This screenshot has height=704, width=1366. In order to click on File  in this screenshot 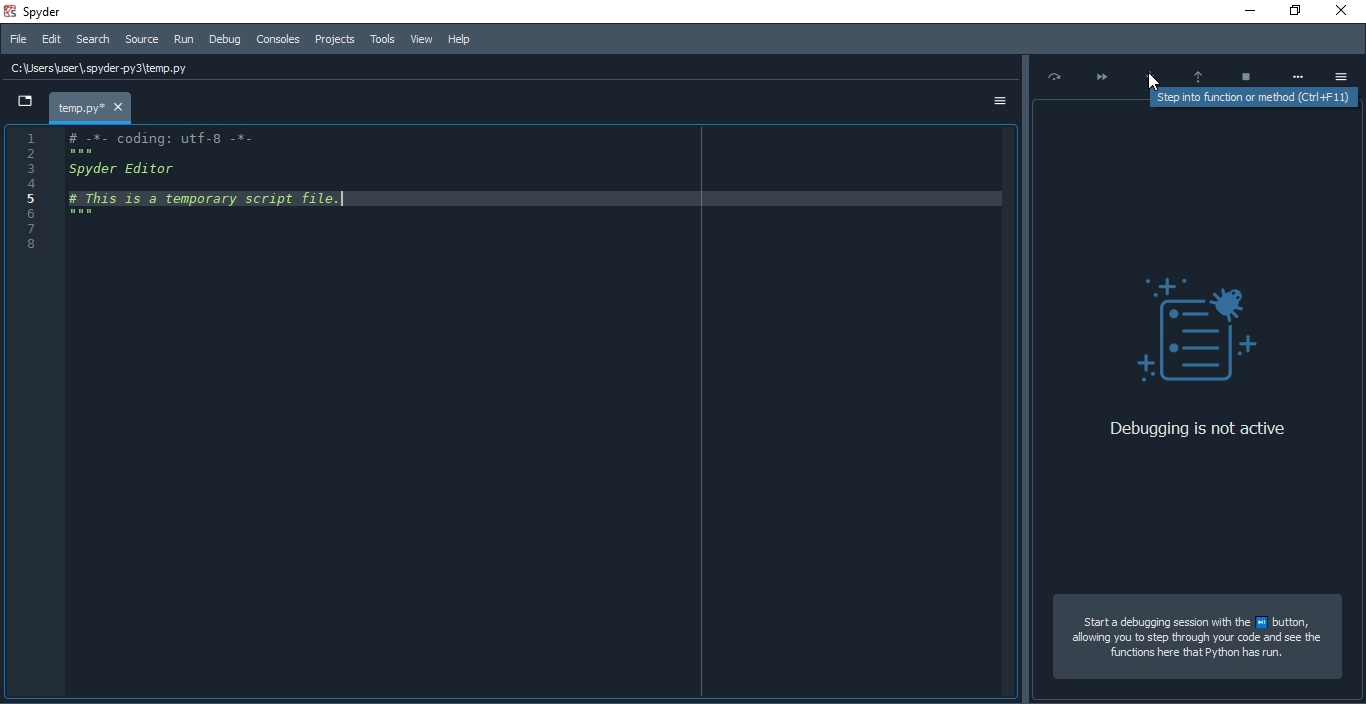, I will do `click(19, 38)`.